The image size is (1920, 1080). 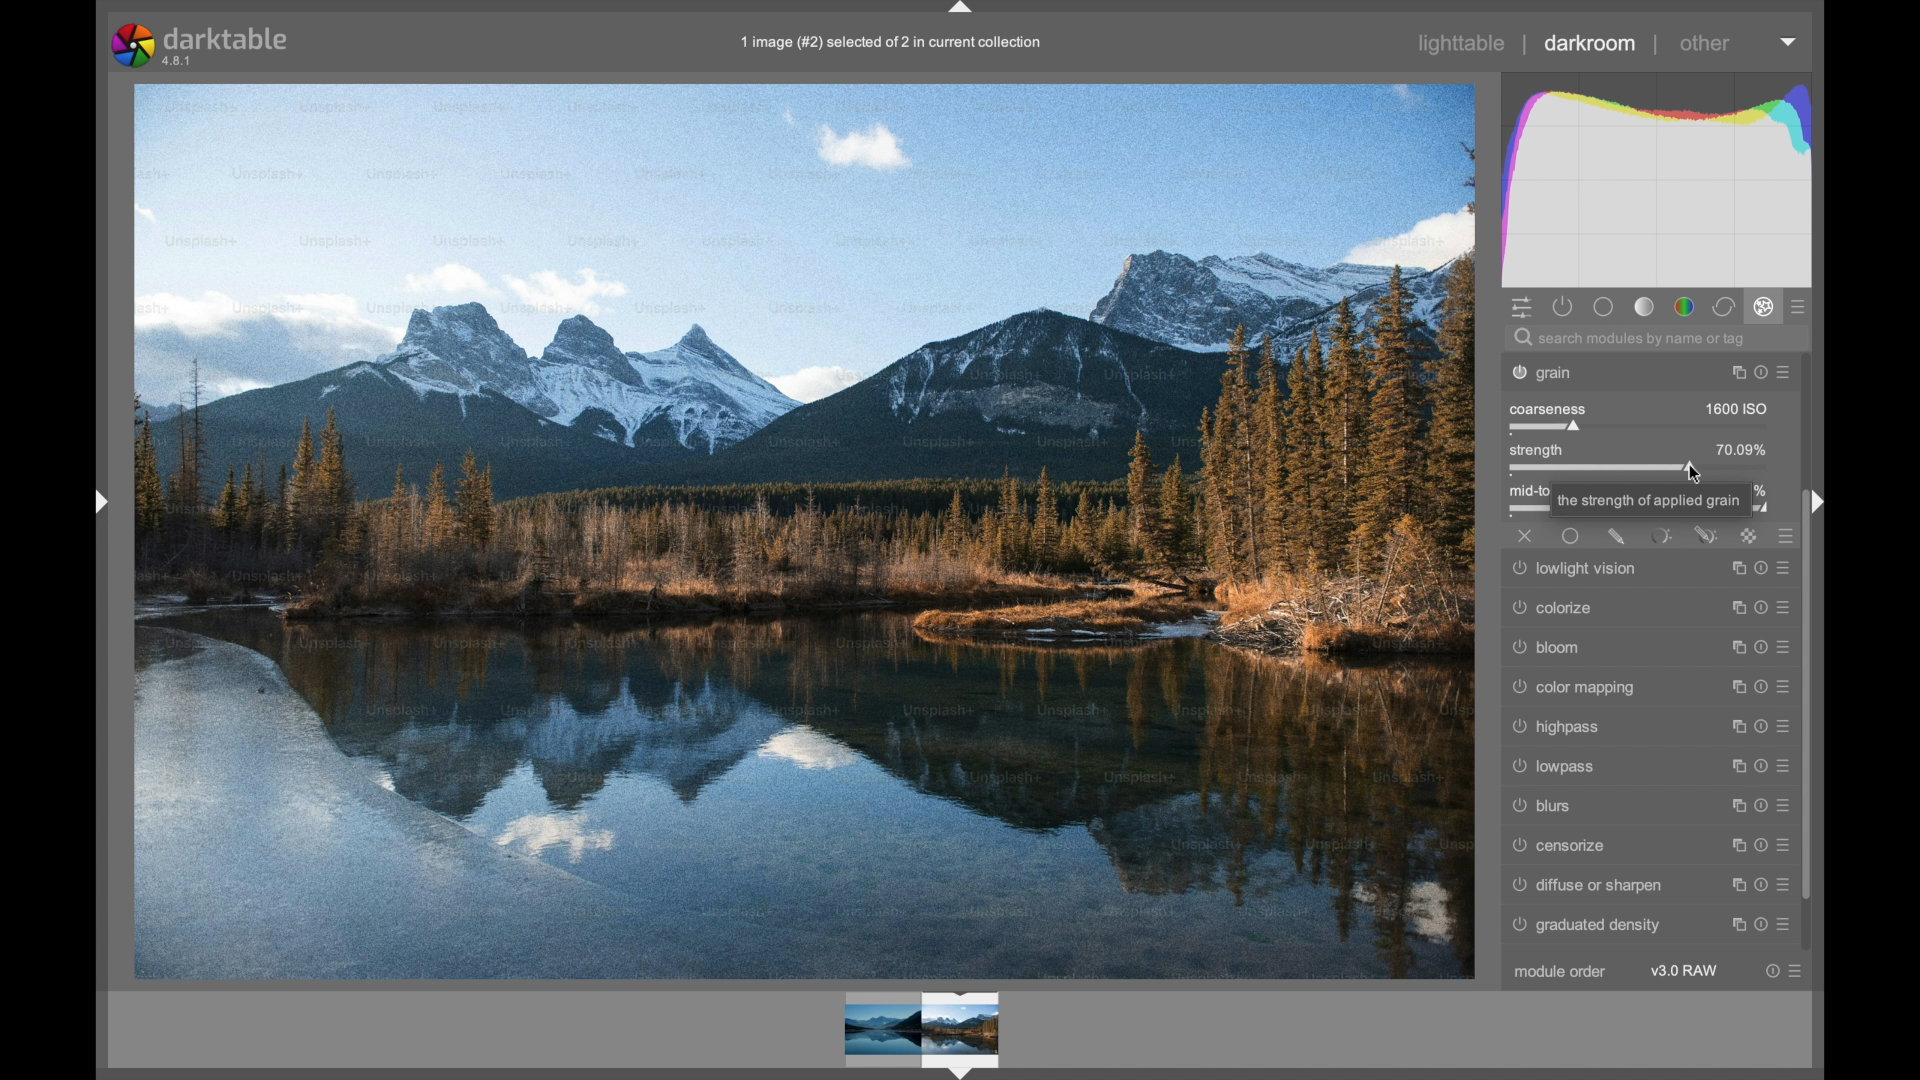 What do you see at coordinates (1563, 308) in the screenshot?
I see `show active modules only` at bounding box center [1563, 308].